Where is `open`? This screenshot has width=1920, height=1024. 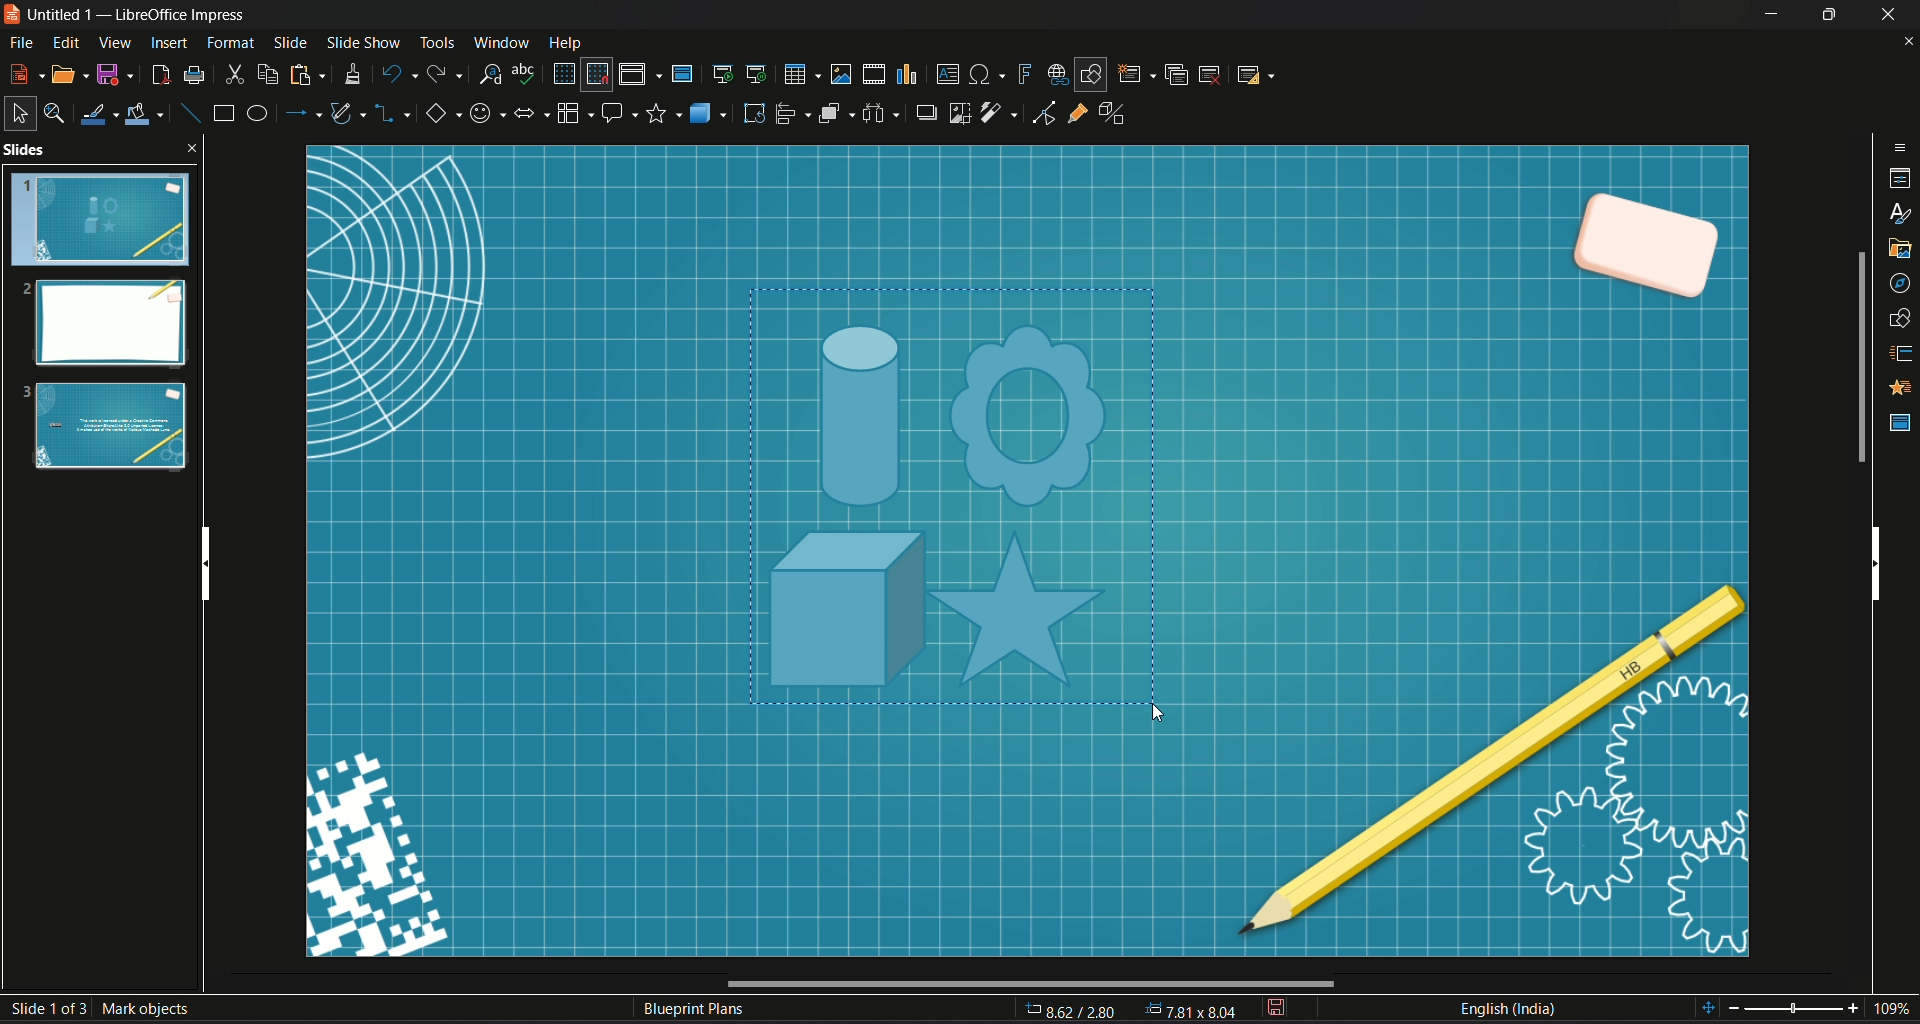 open is located at coordinates (71, 74).